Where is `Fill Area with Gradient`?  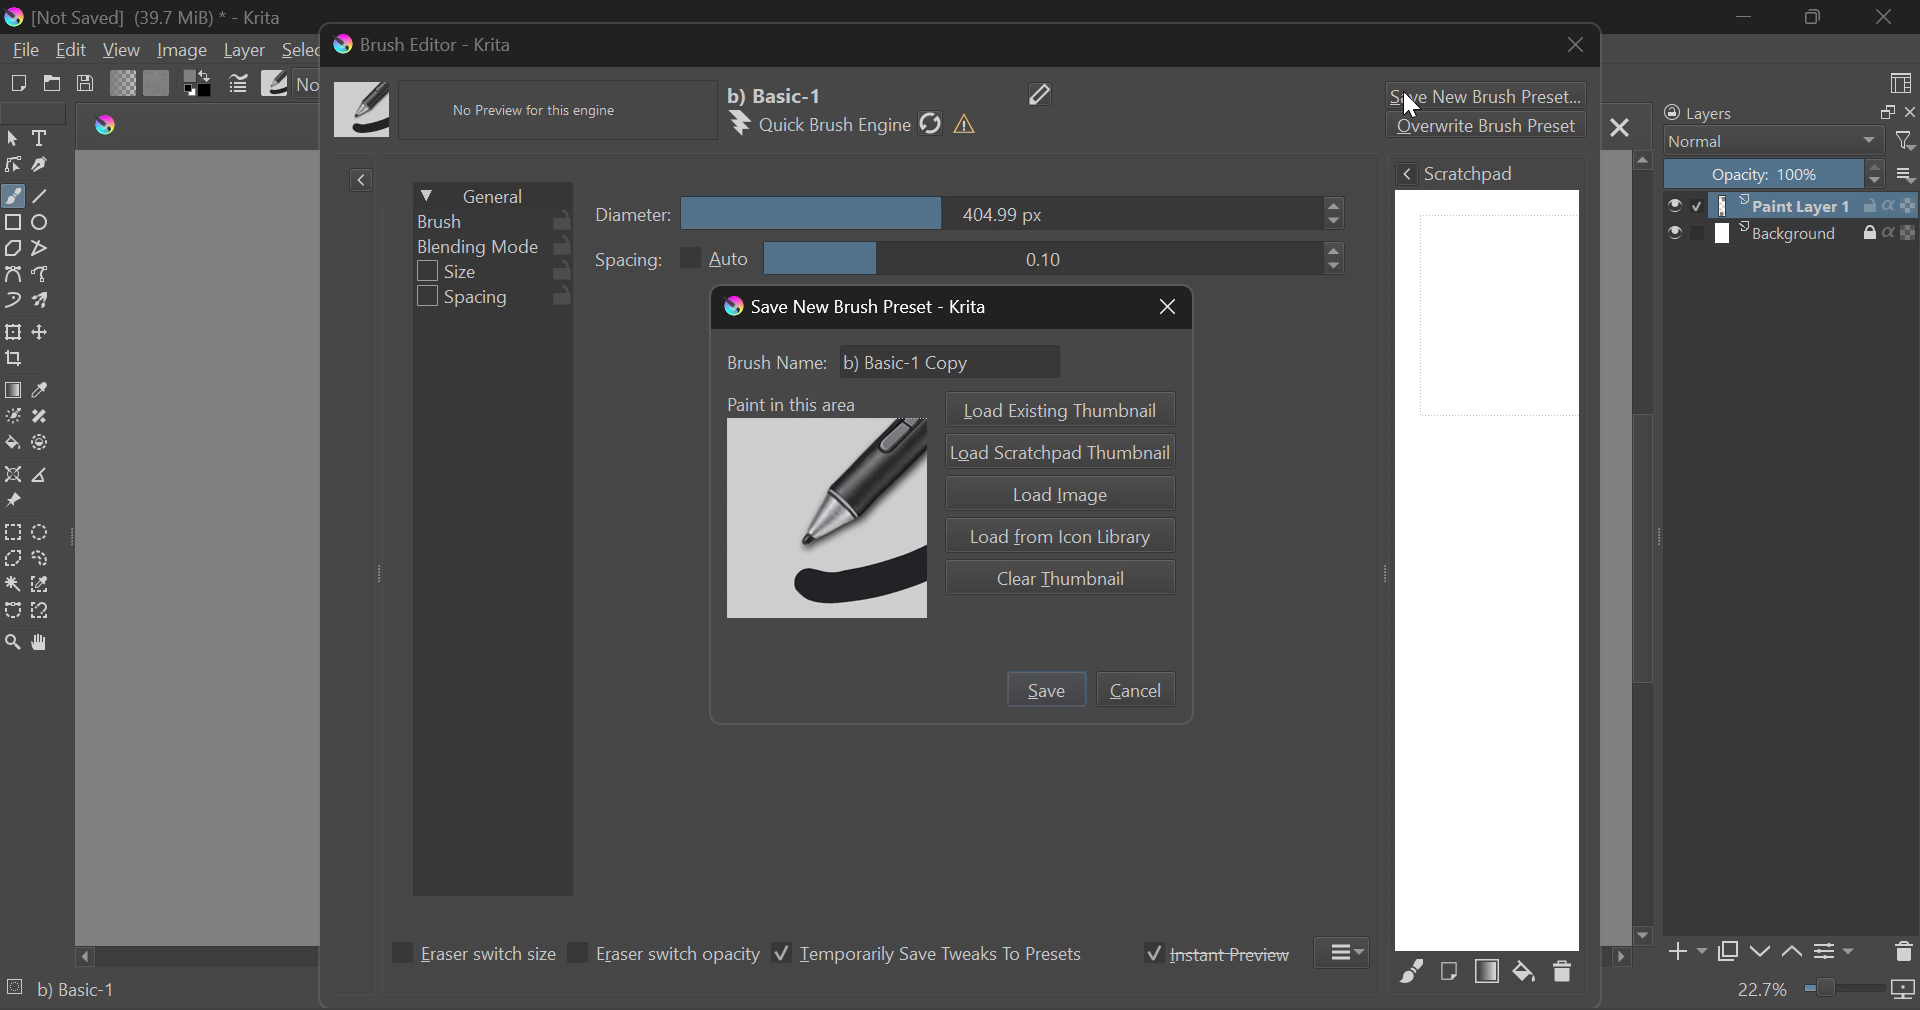 Fill Area with Gradient is located at coordinates (1488, 973).